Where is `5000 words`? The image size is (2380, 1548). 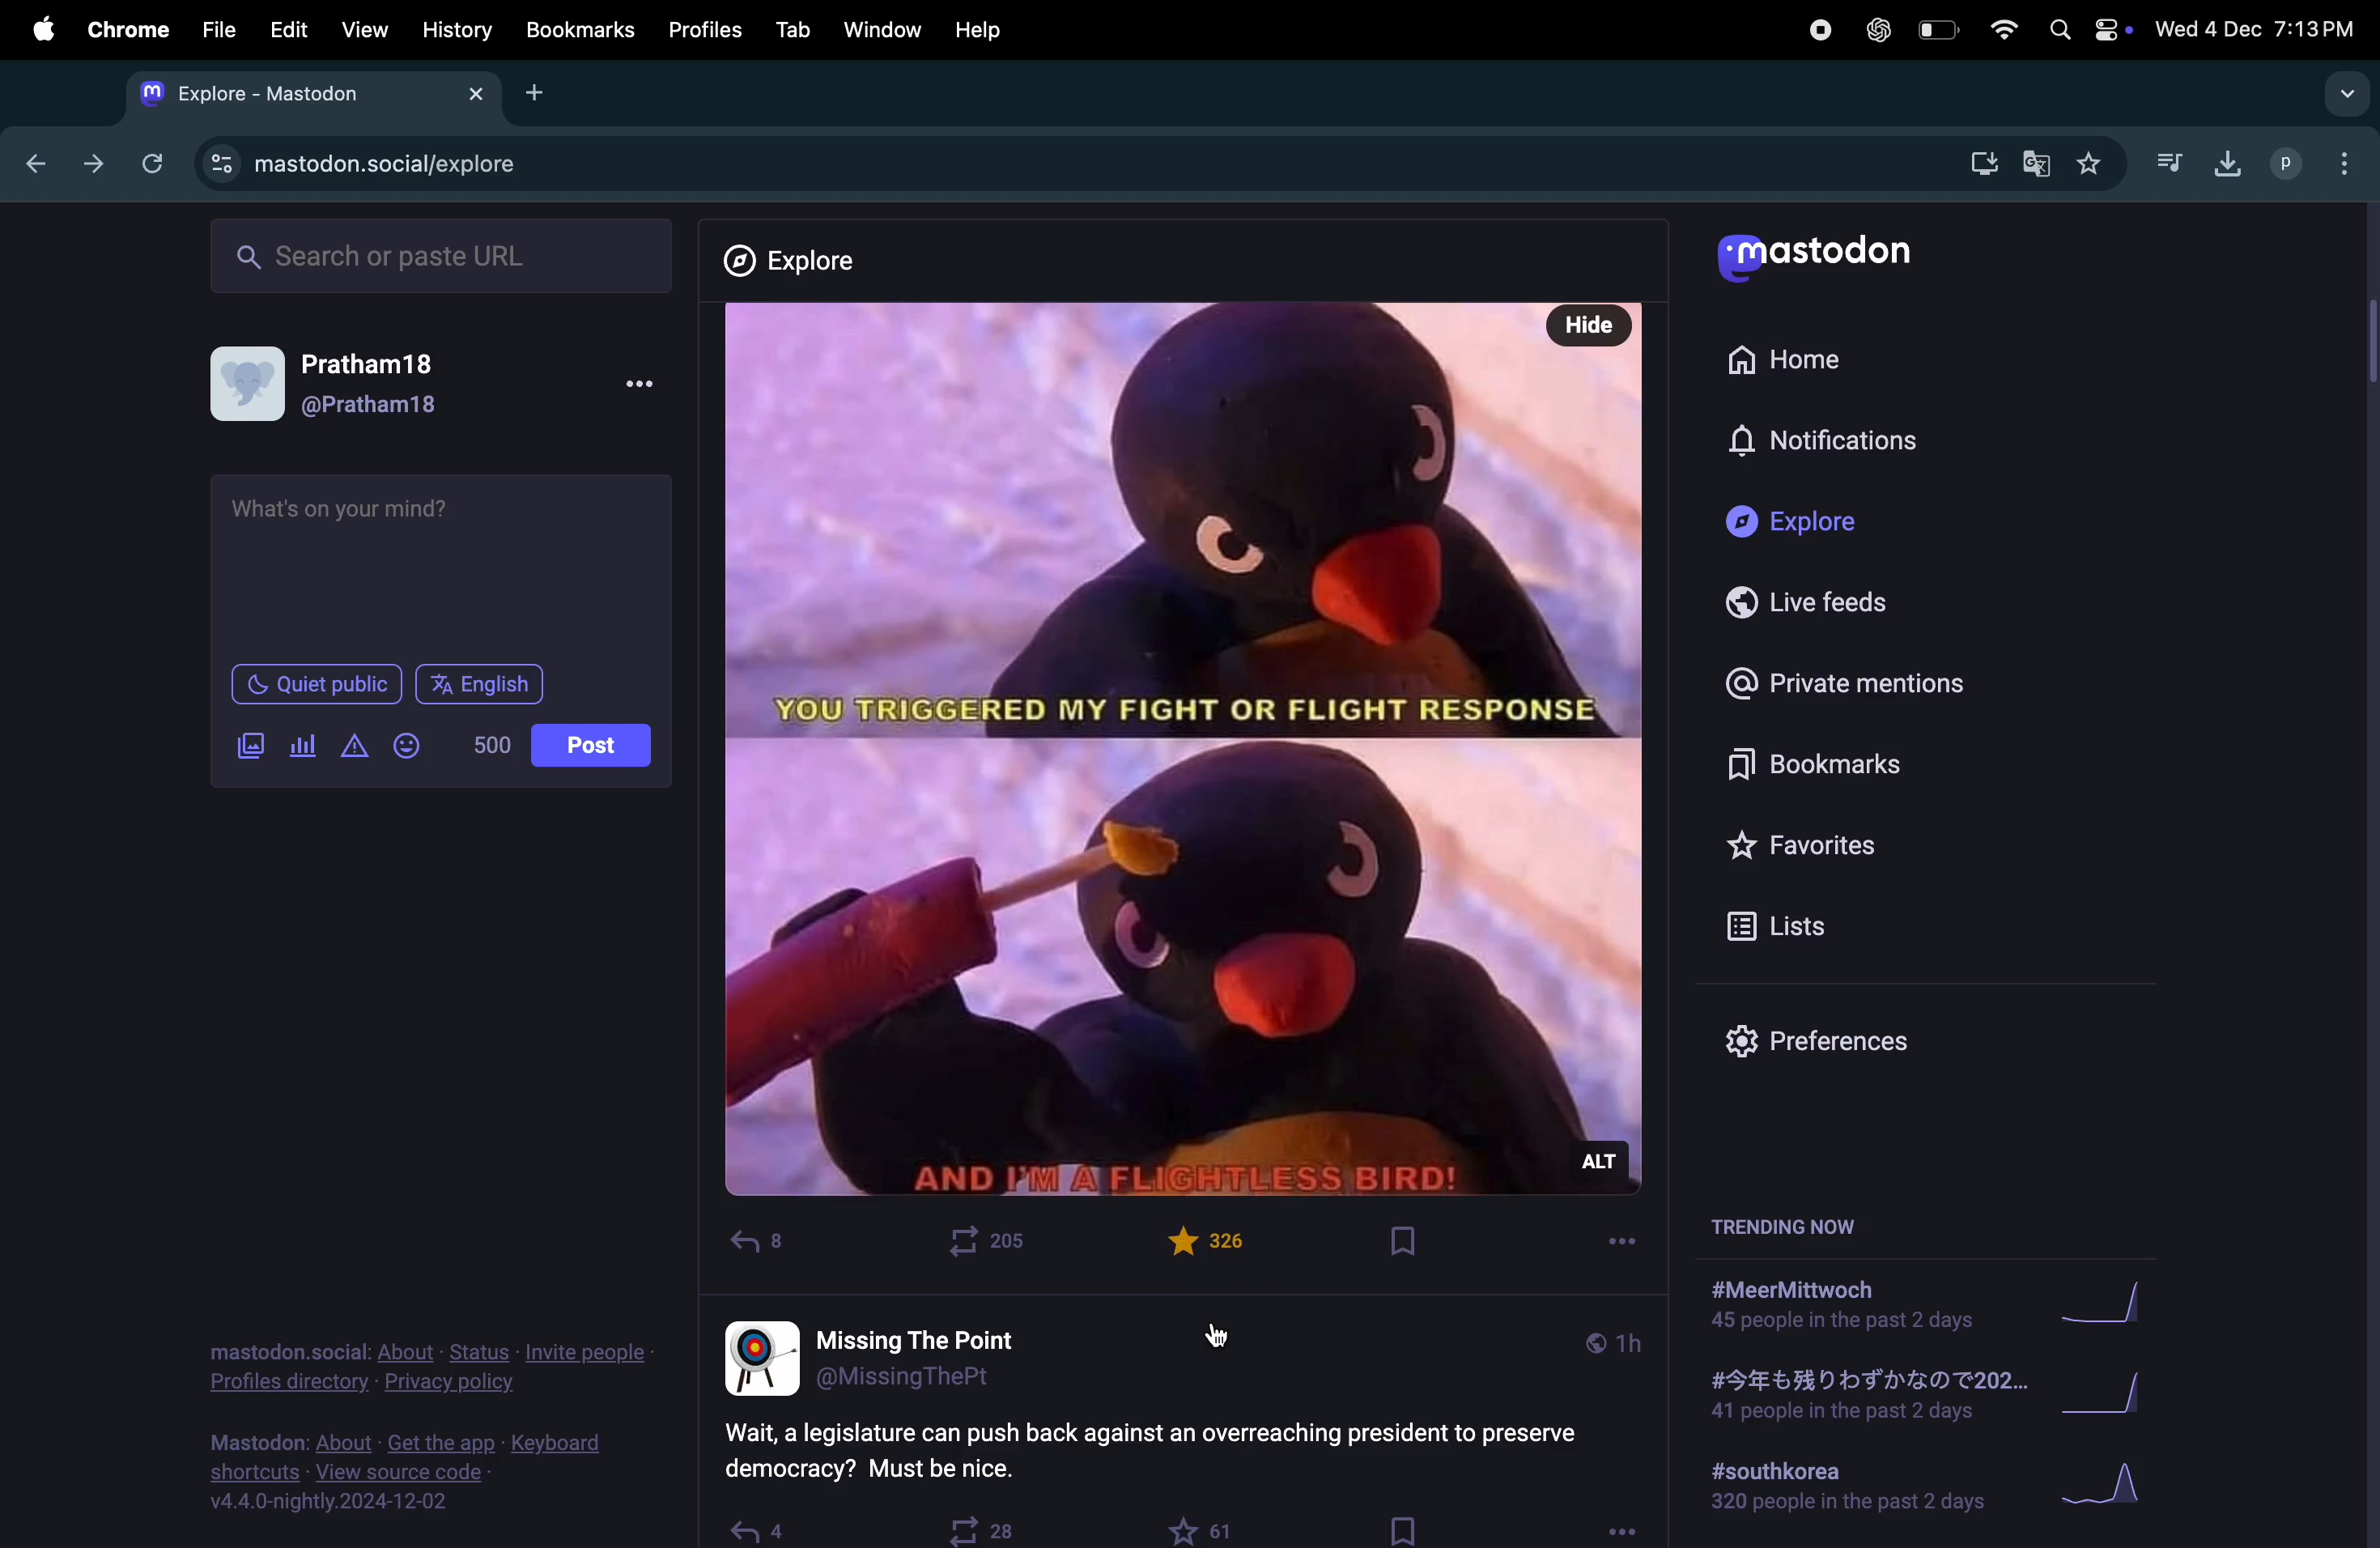
5000 words is located at coordinates (494, 740).